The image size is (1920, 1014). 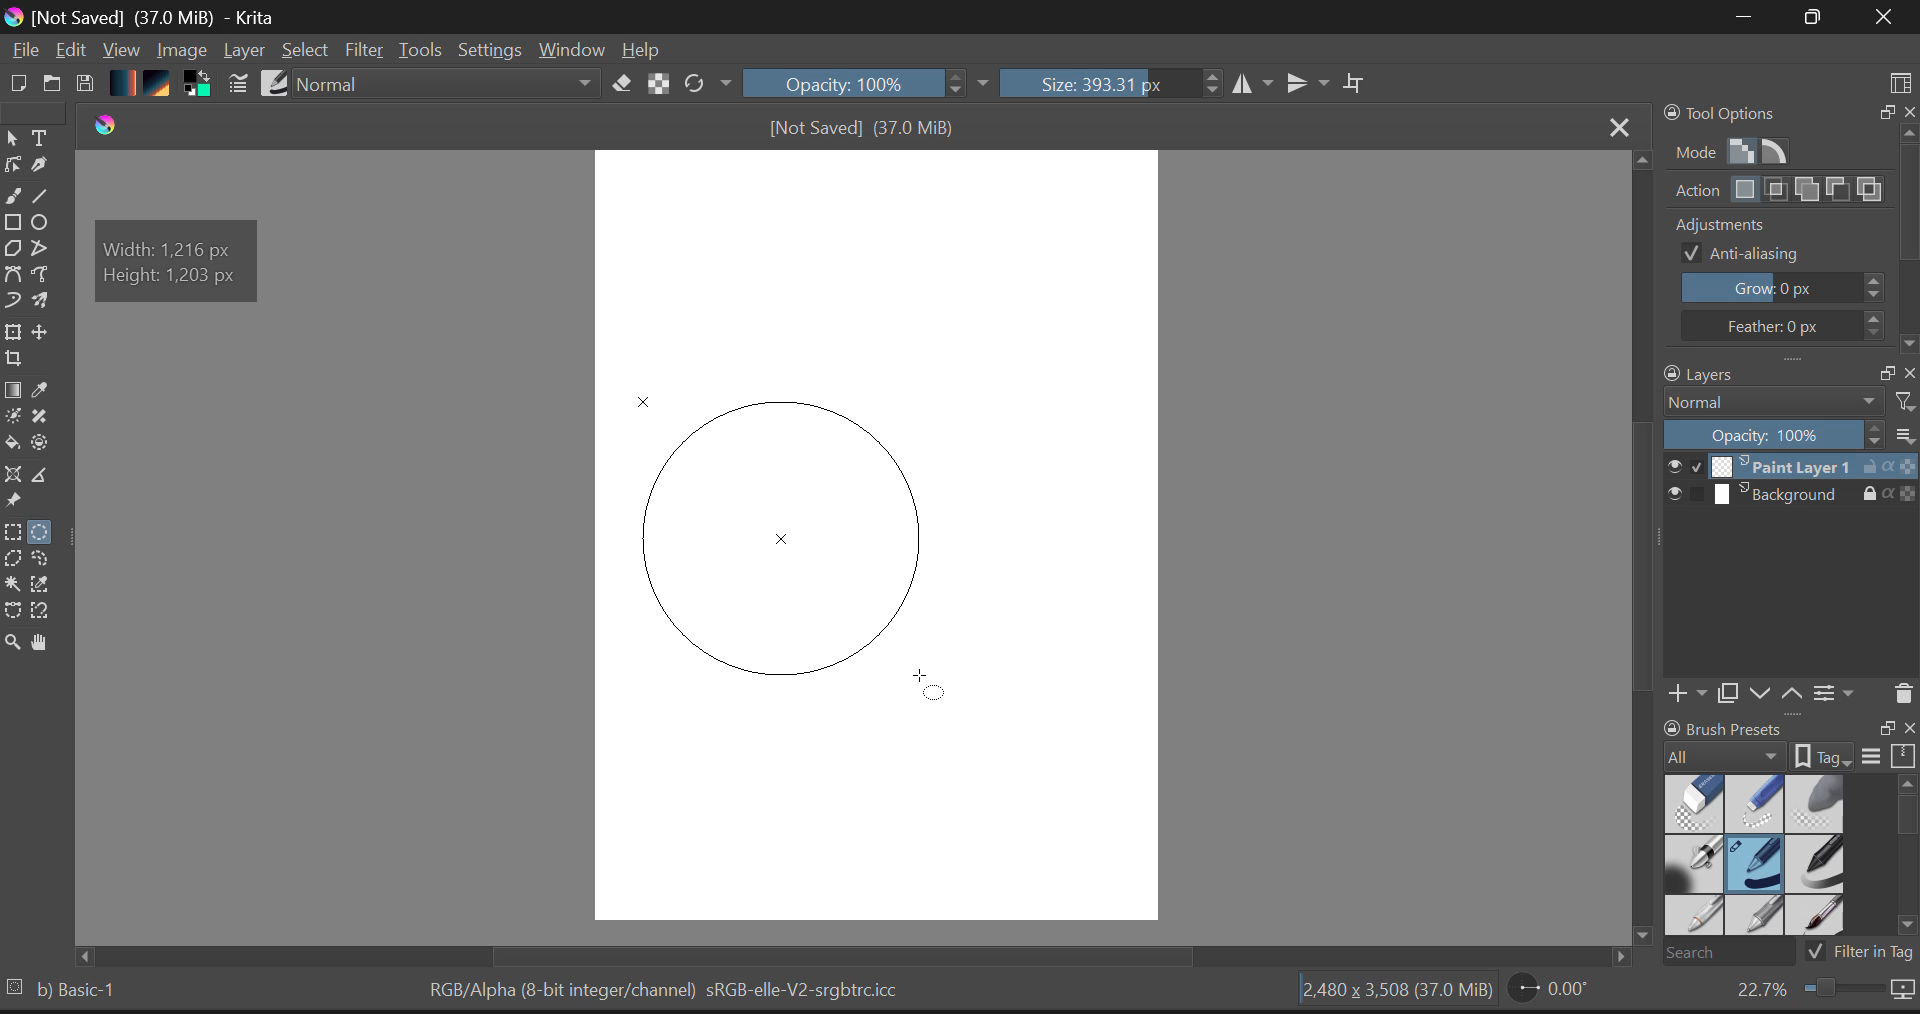 What do you see at coordinates (44, 393) in the screenshot?
I see `Eyedropper` at bounding box center [44, 393].